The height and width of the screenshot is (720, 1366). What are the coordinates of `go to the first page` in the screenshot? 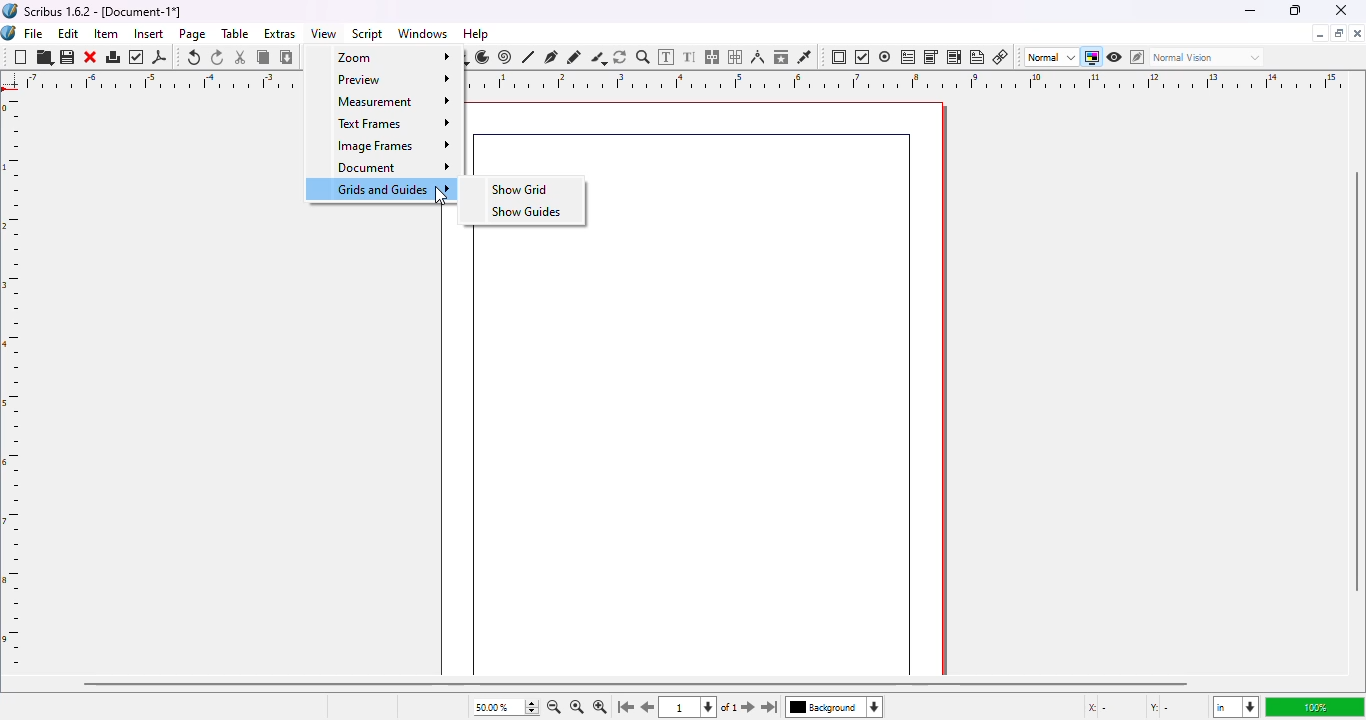 It's located at (626, 708).